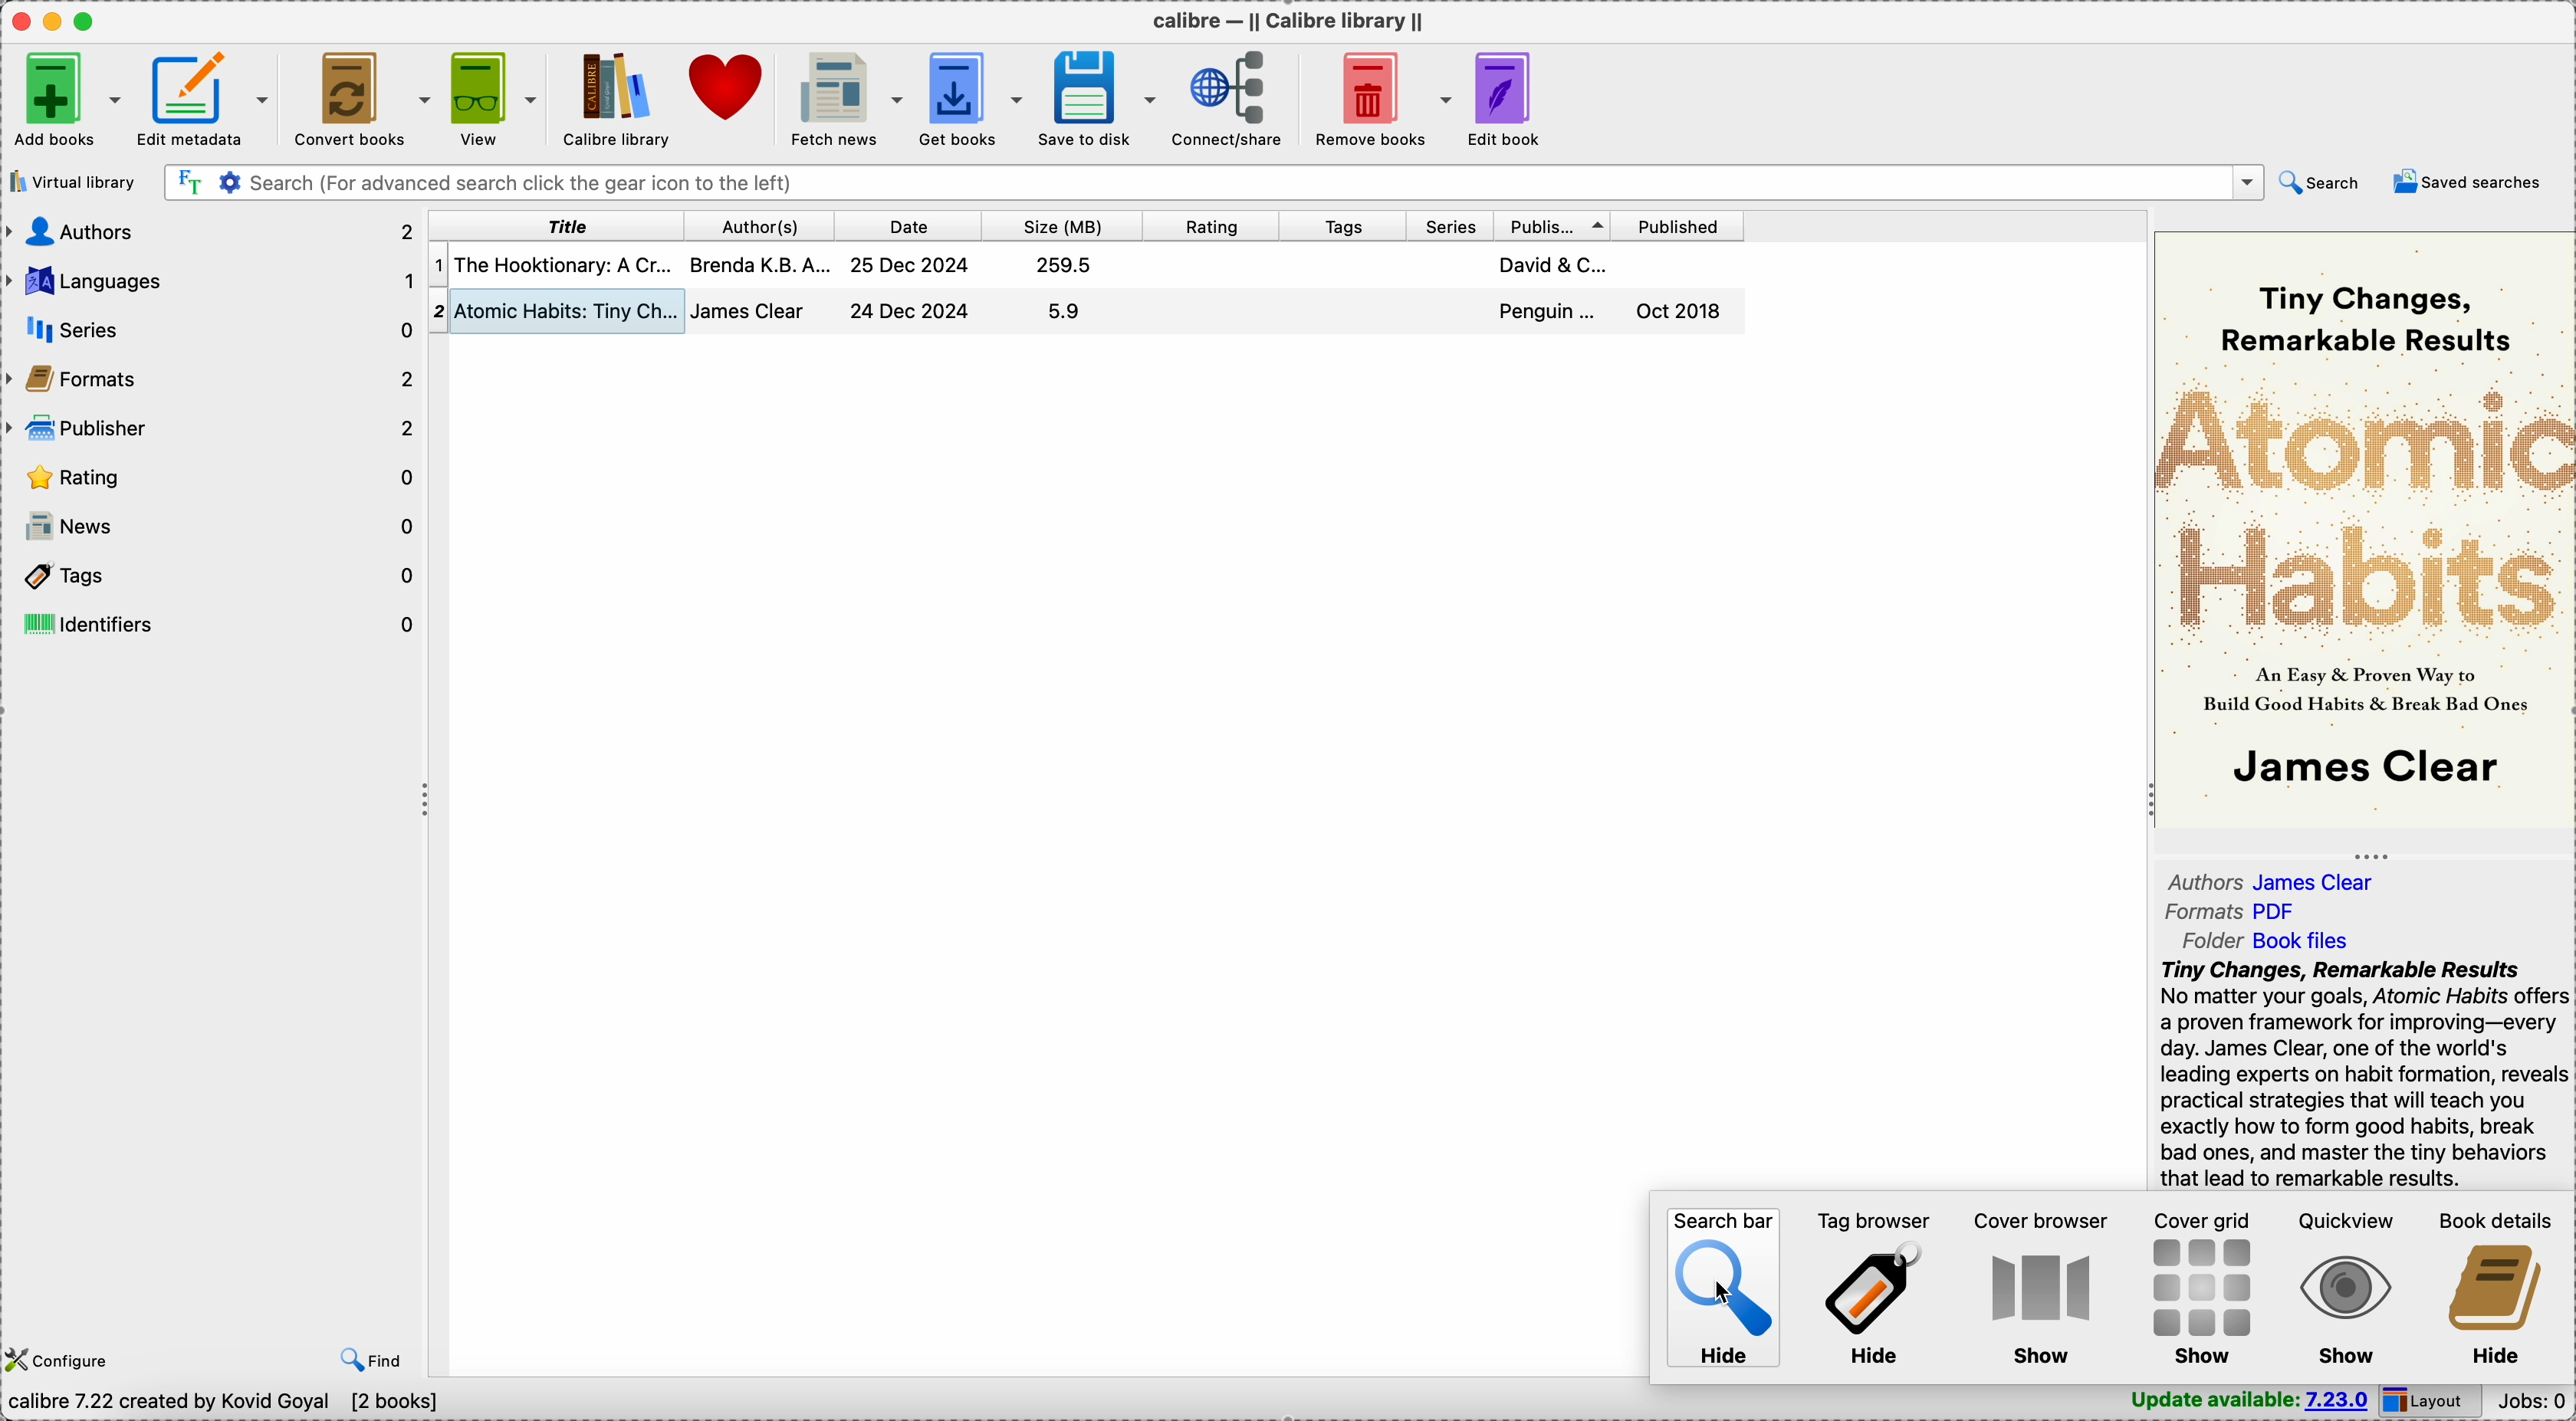  What do you see at coordinates (213, 281) in the screenshot?
I see `languages` at bounding box center [213, 281].